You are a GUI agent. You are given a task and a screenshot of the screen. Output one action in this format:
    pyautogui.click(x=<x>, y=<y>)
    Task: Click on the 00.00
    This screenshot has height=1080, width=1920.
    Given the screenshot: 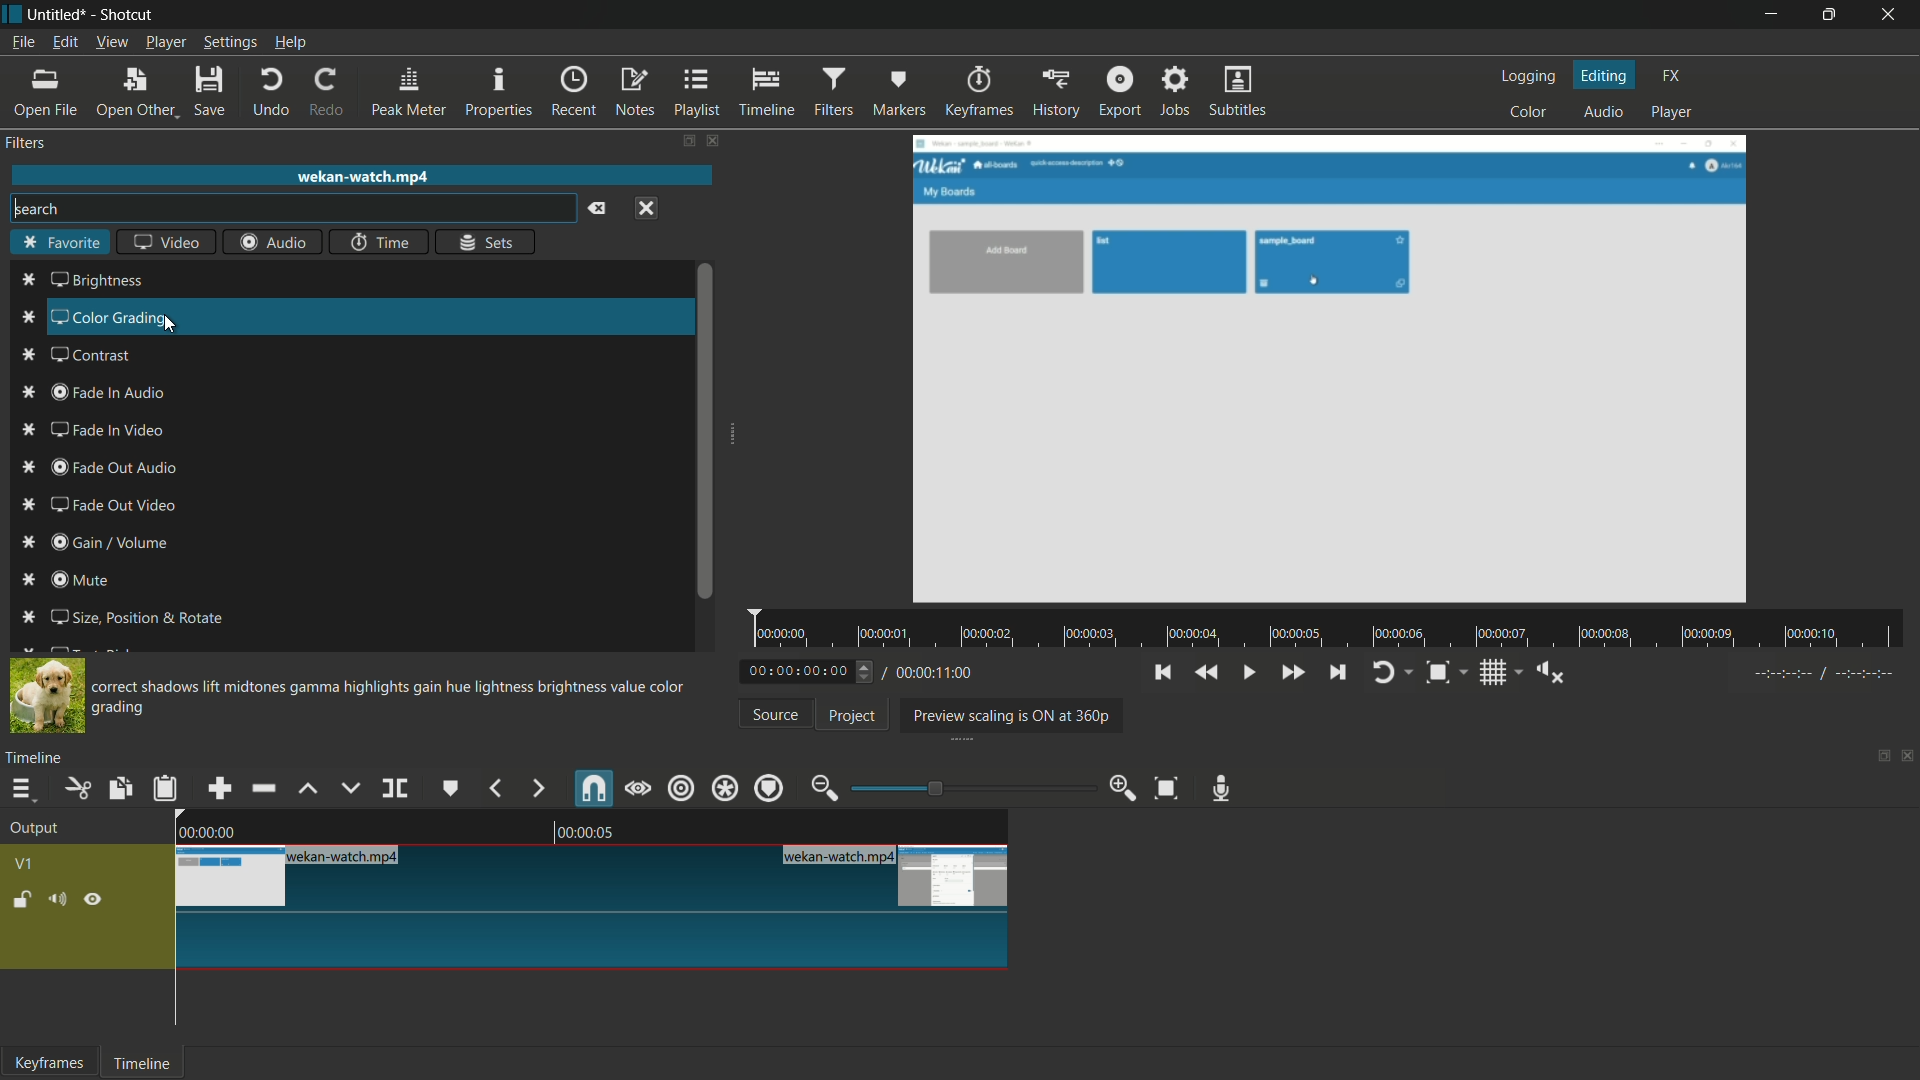 What is the action you would take?
    pyautogui.click(x=206, y=830)
    